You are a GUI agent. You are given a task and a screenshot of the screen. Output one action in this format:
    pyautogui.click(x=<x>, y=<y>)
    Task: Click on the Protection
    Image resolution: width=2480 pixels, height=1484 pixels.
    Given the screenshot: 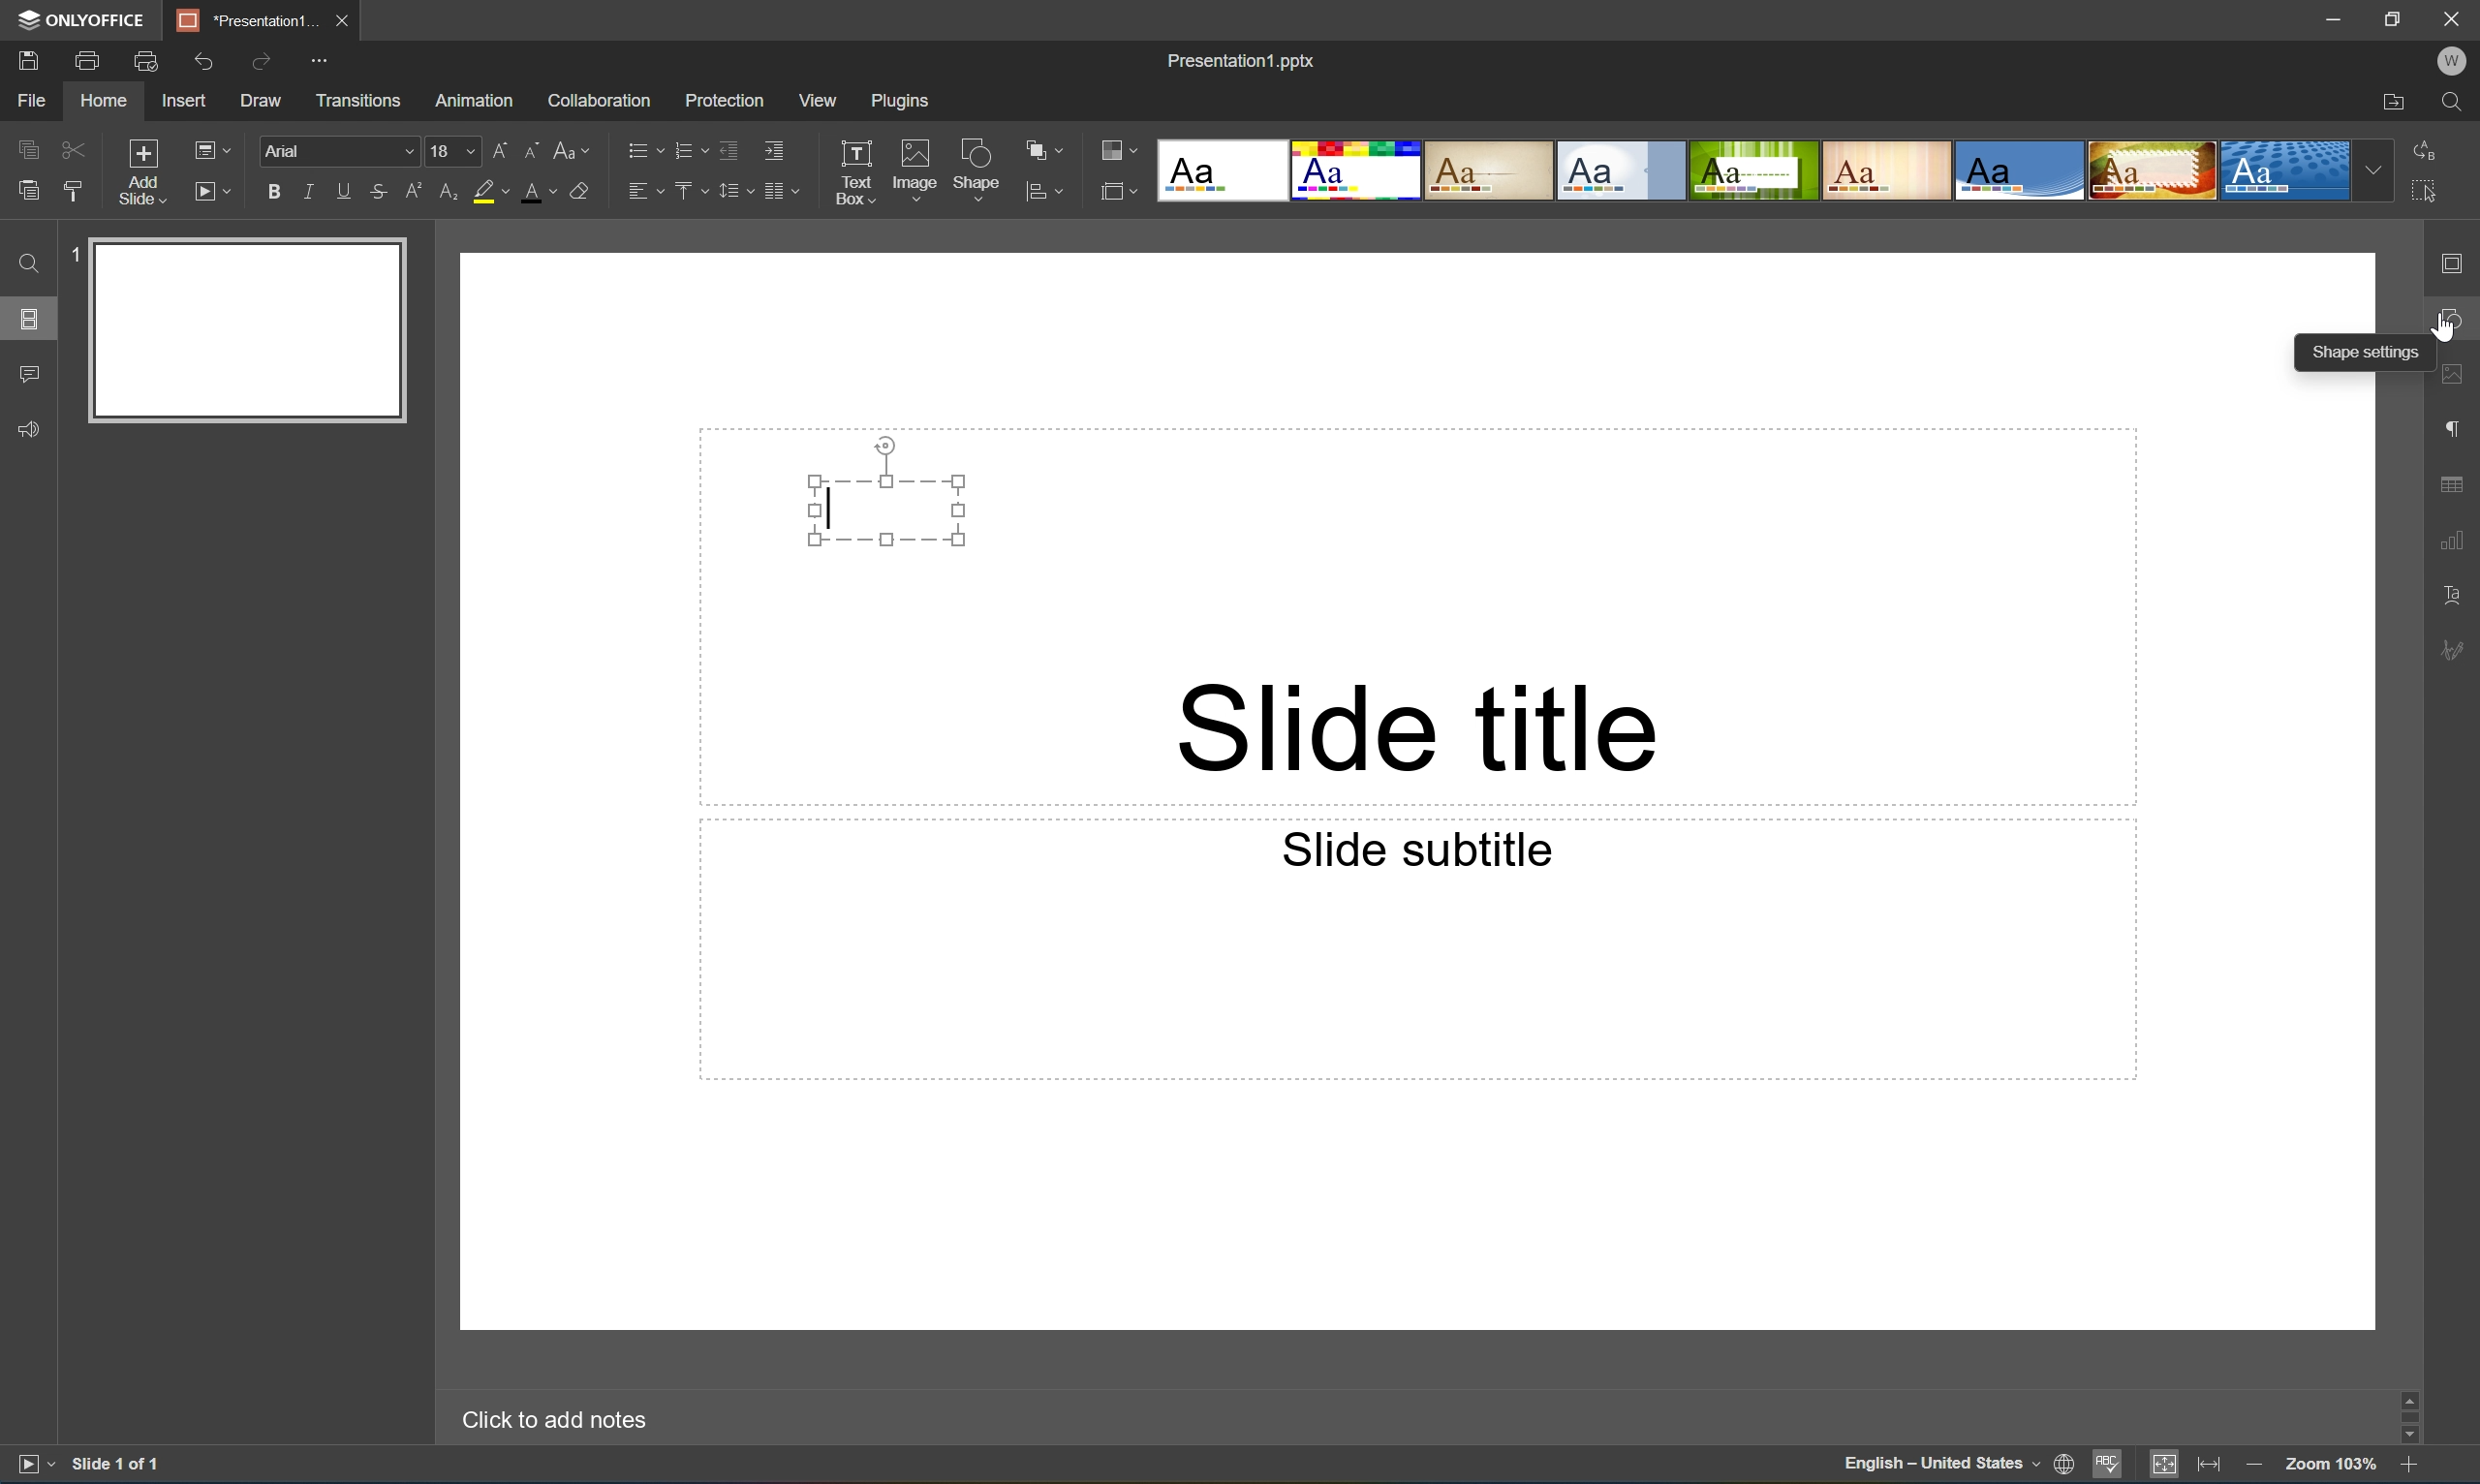 What is the action you would take?
    pyautogui.click(x=722, y=99)
    